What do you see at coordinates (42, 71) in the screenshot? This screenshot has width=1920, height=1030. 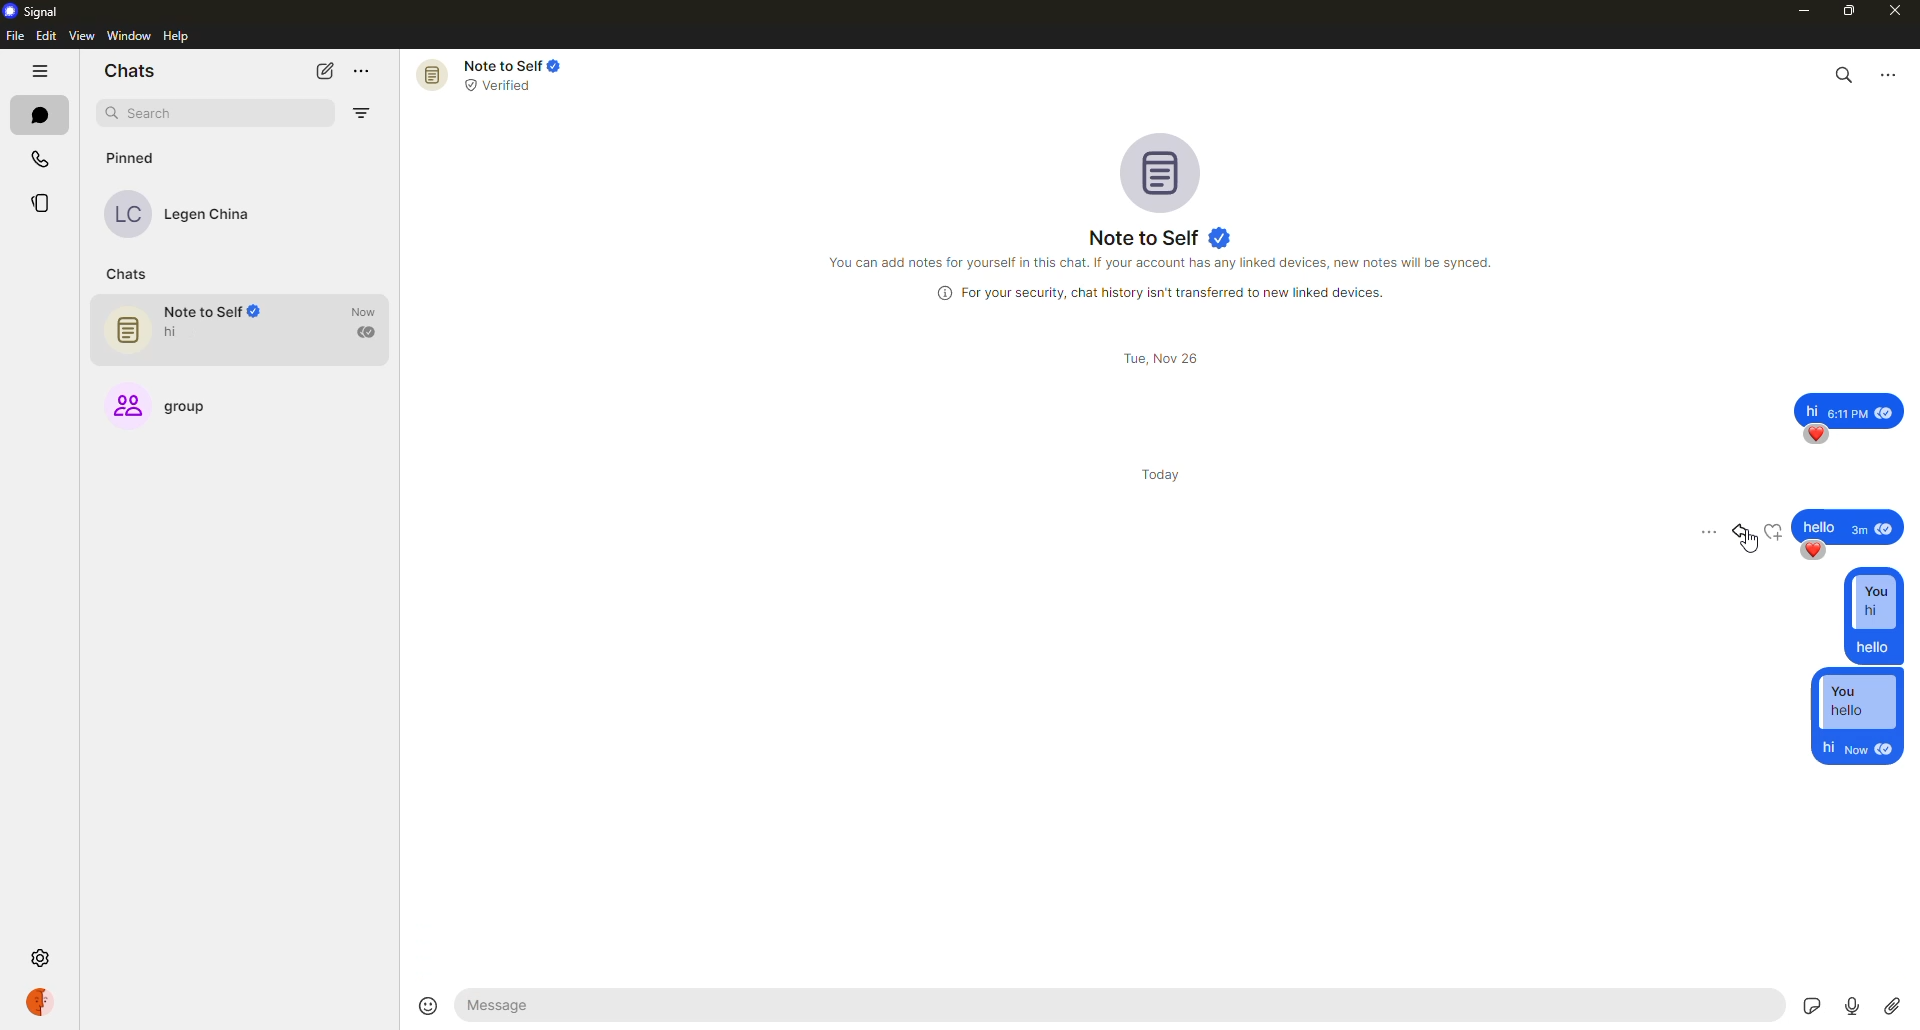 I see `hide tabs` at bounding box center [42, 71].